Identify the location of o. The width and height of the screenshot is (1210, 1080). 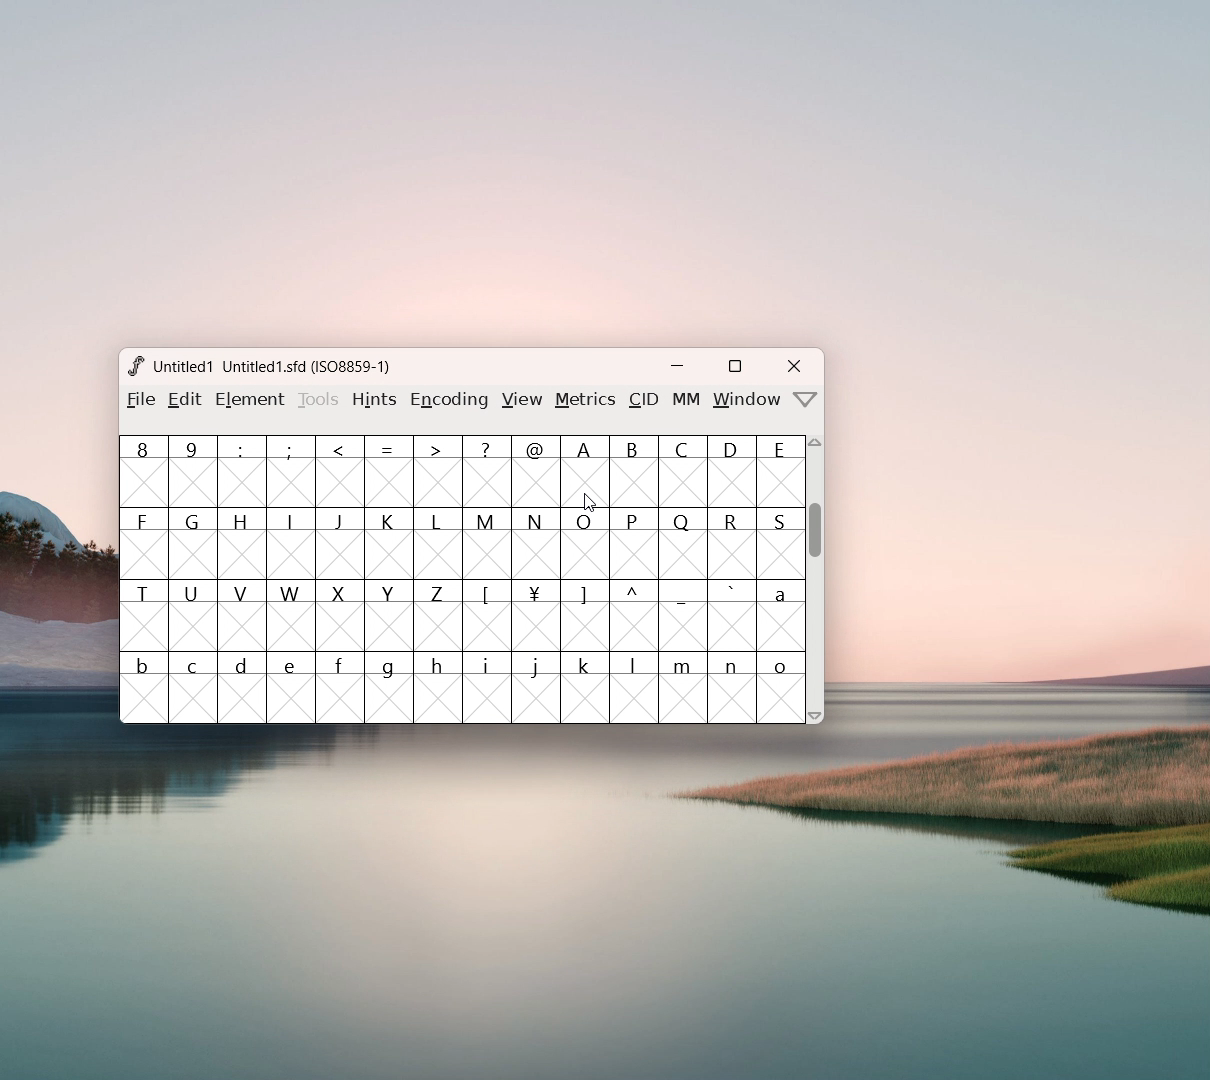
(783, 687).